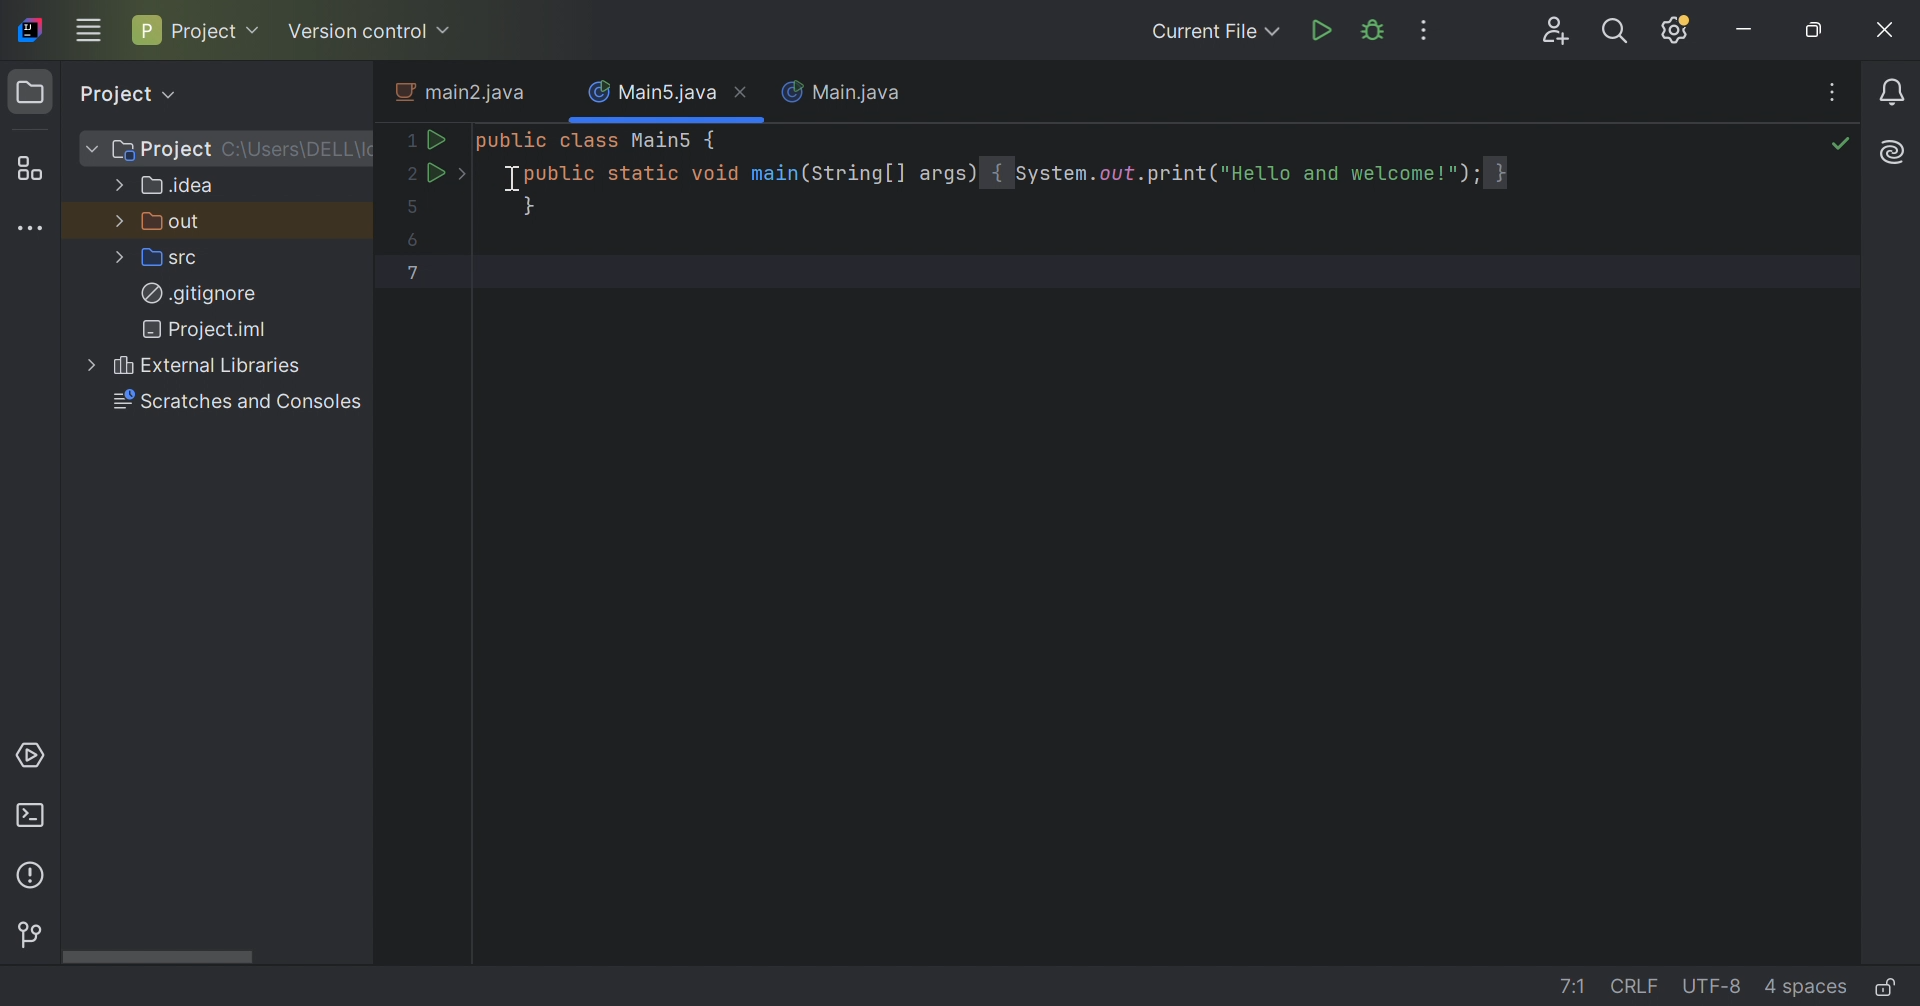 The image size is (1920, 1006). I want to click on Scroll bar, so click(155, 958).